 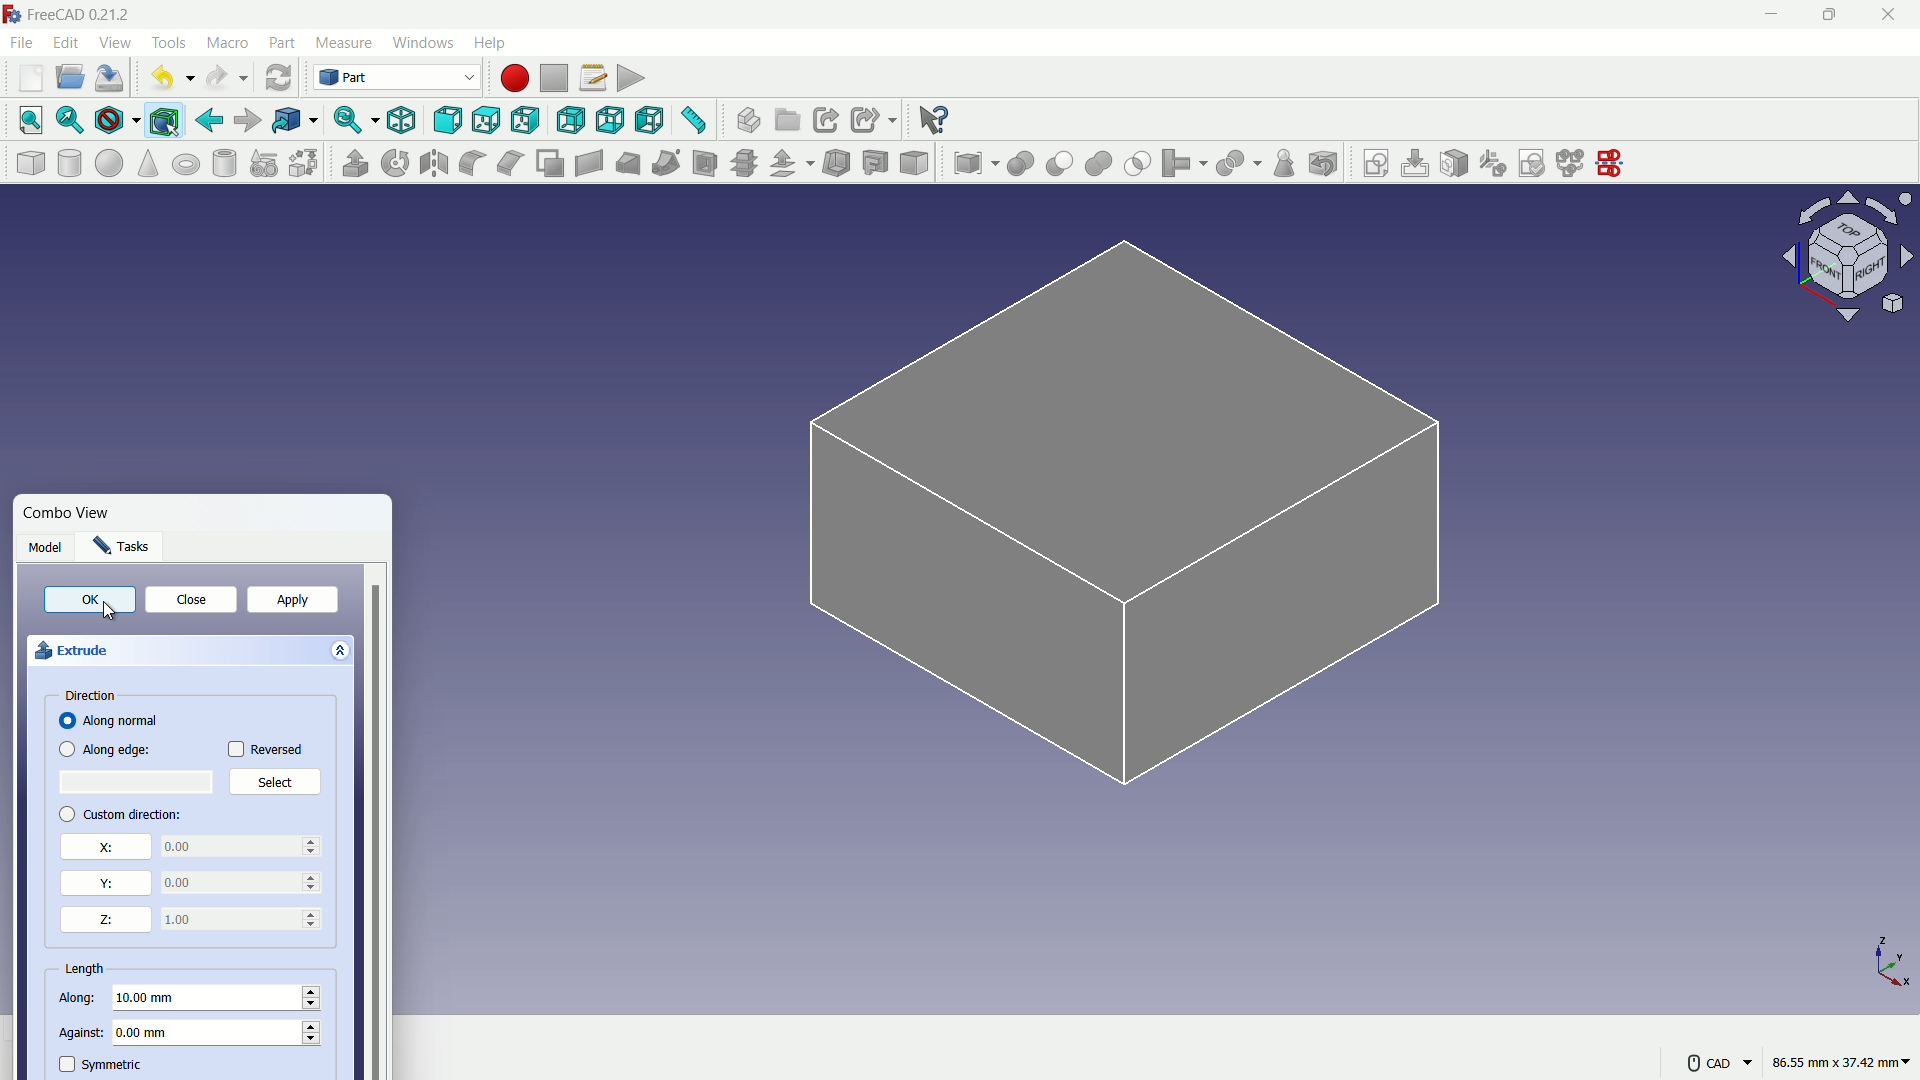 I want to click on vertical scrollbar, so click(x=379, y=822).